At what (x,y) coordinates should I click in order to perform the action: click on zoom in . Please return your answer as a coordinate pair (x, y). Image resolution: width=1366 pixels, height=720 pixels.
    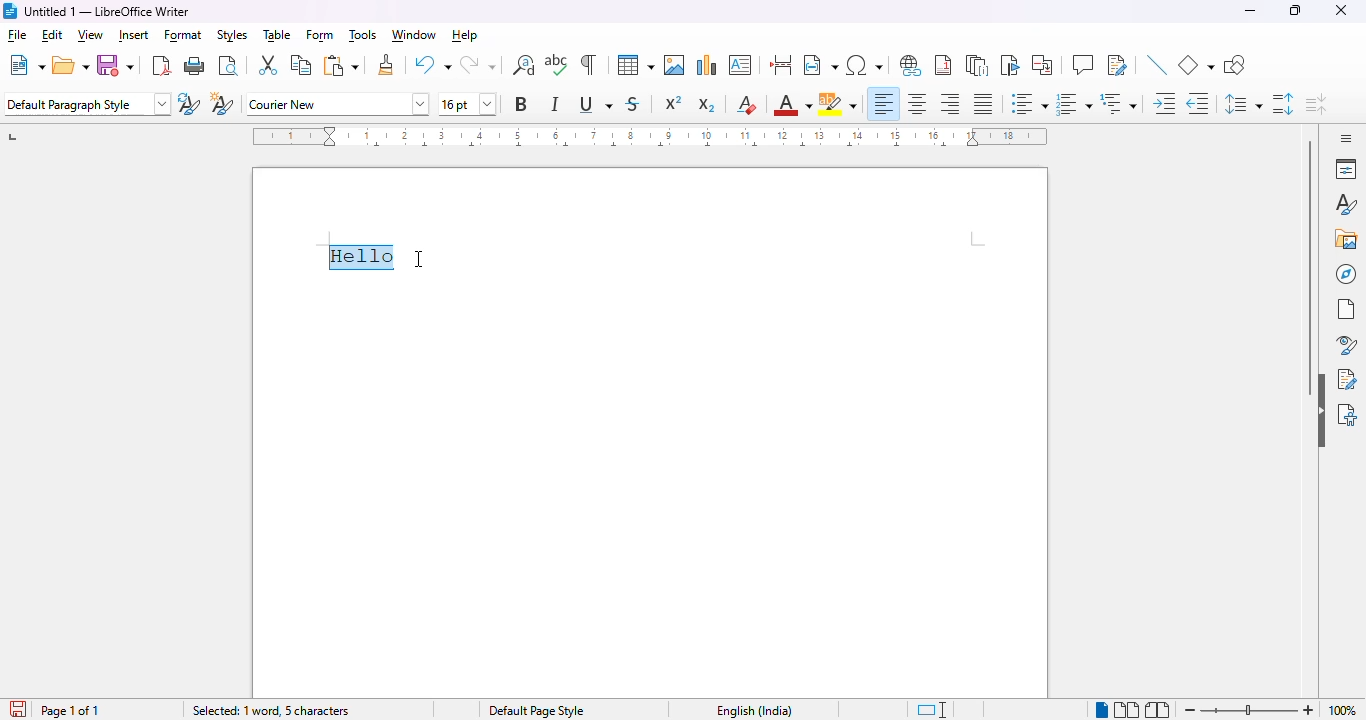
    Looking at the image, I should click on (1308, 711).